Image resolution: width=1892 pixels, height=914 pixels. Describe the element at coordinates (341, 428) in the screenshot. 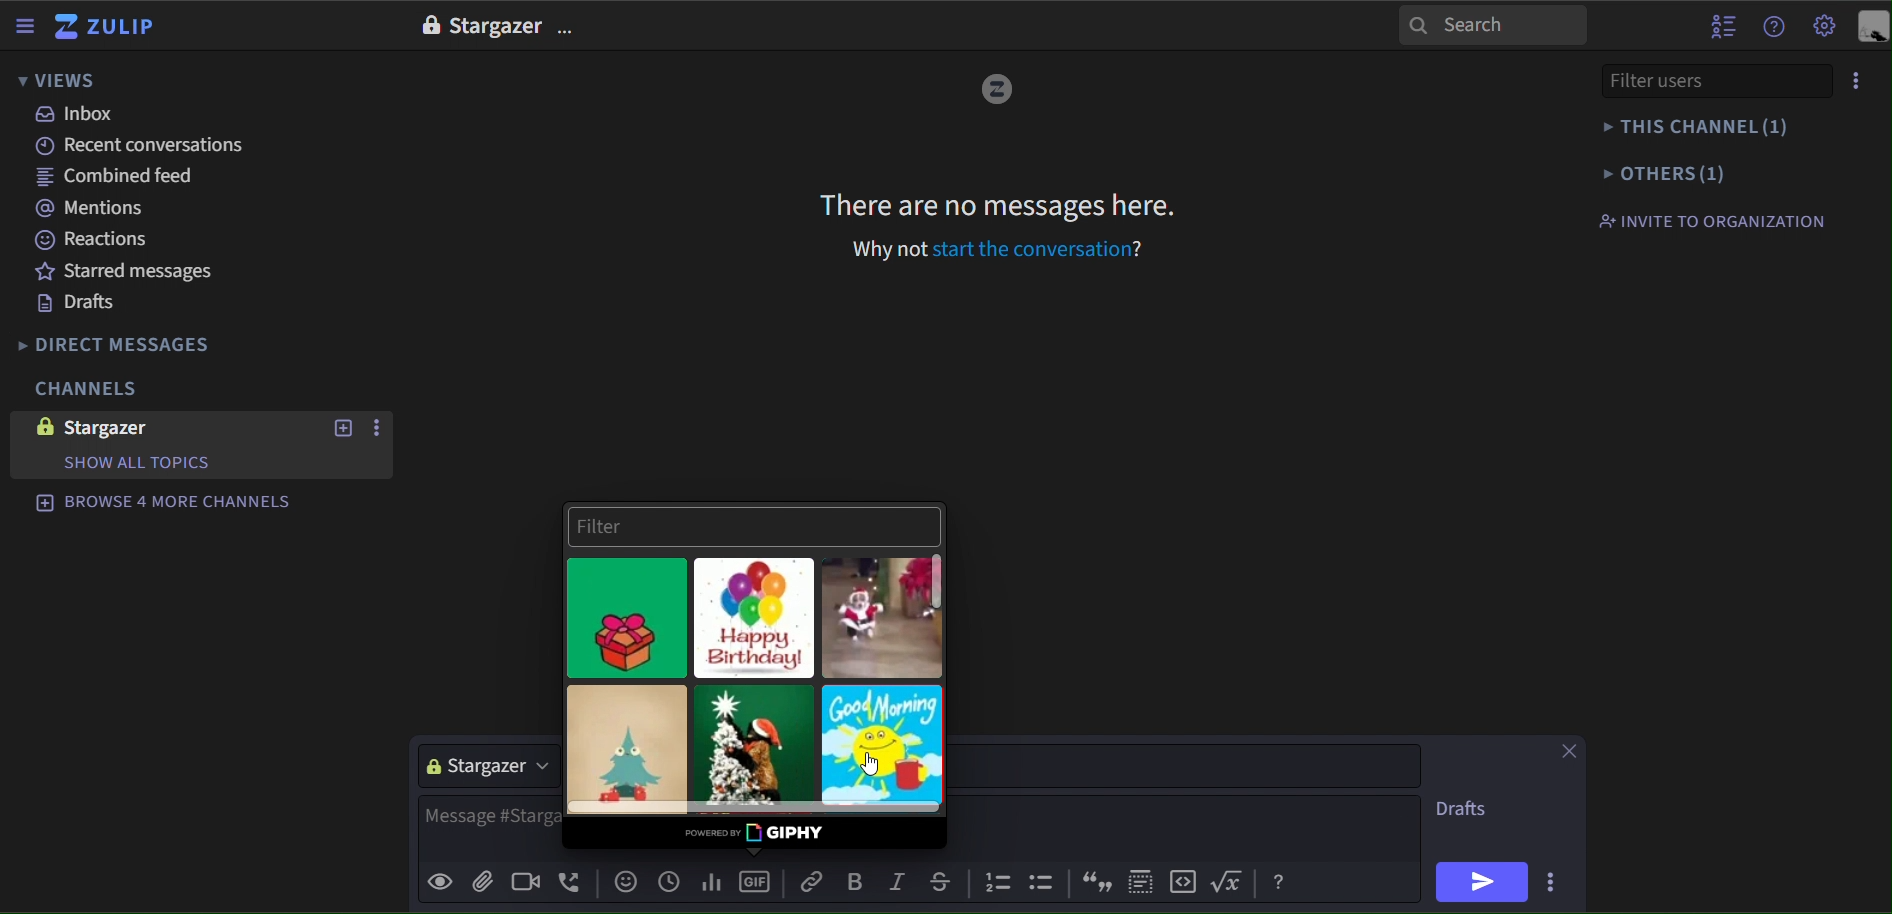

I see `new topic` at that location.